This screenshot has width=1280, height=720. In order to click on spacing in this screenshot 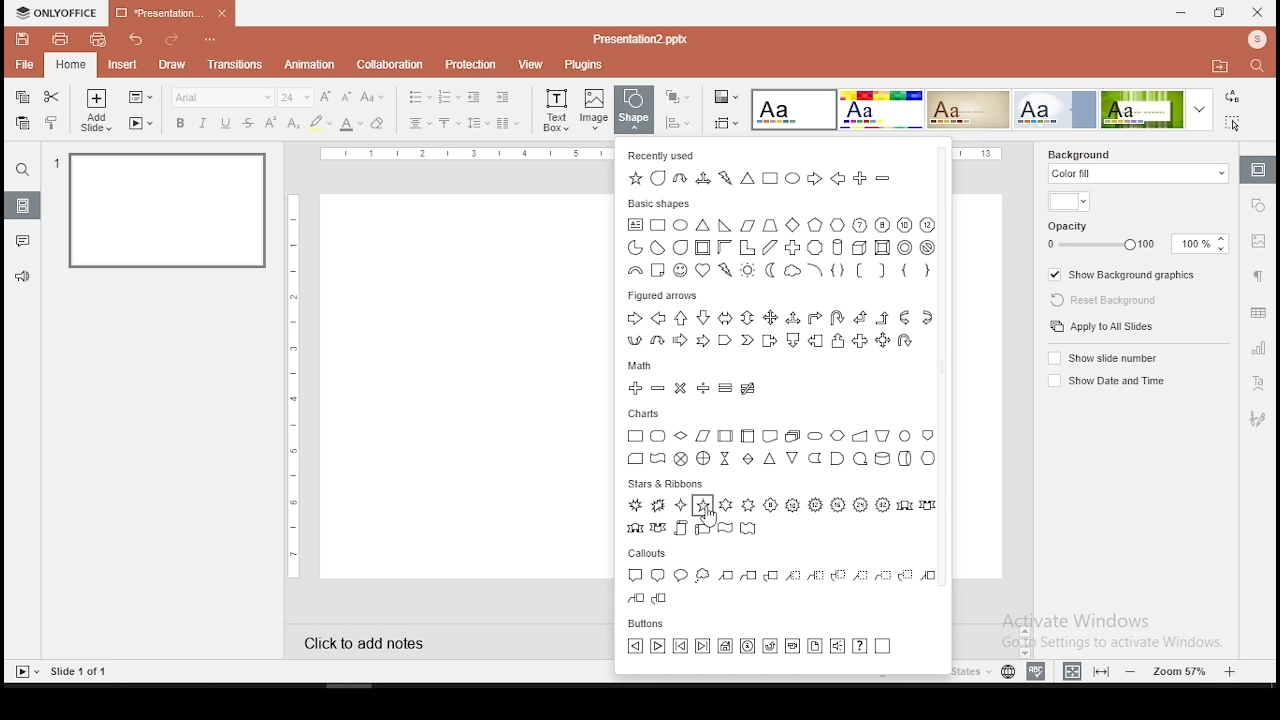, I will do `click(477, 123)`.